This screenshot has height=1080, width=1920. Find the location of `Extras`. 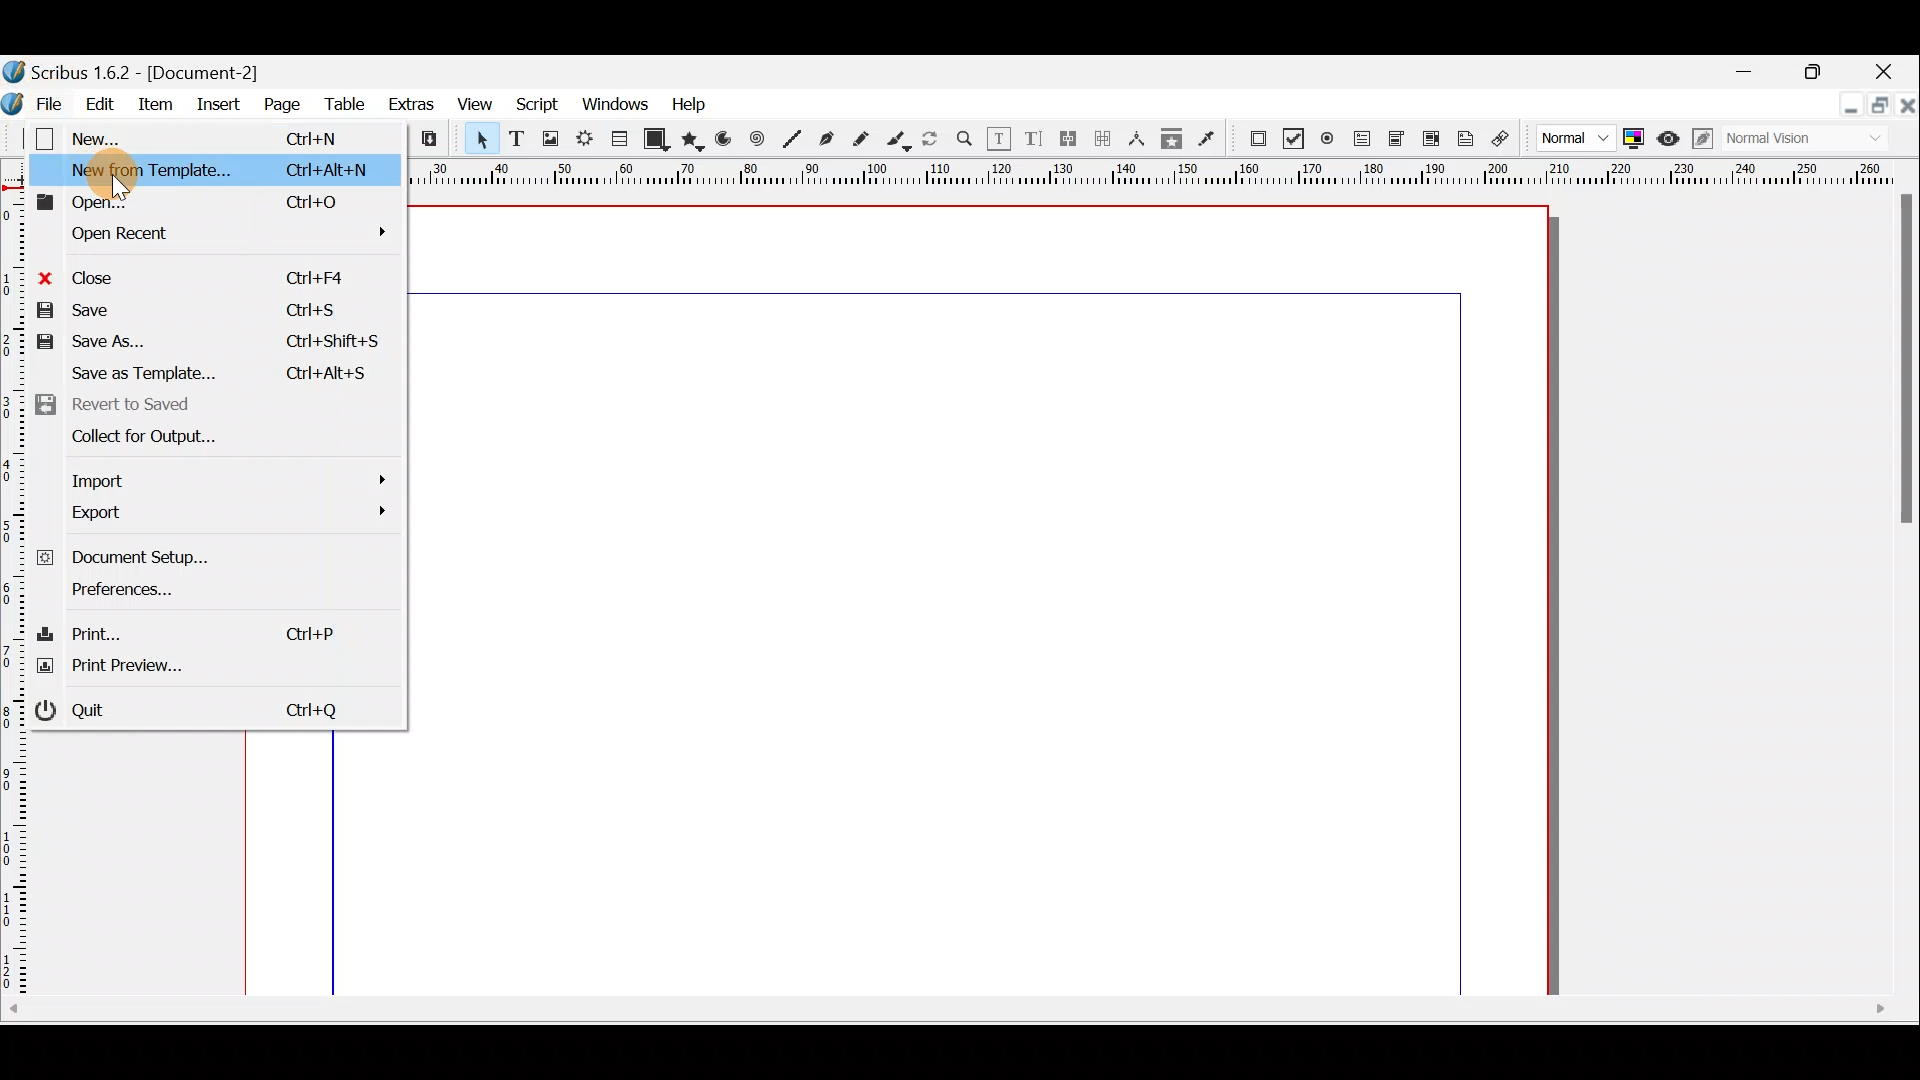

Extras is located at coordinates (410, 102).